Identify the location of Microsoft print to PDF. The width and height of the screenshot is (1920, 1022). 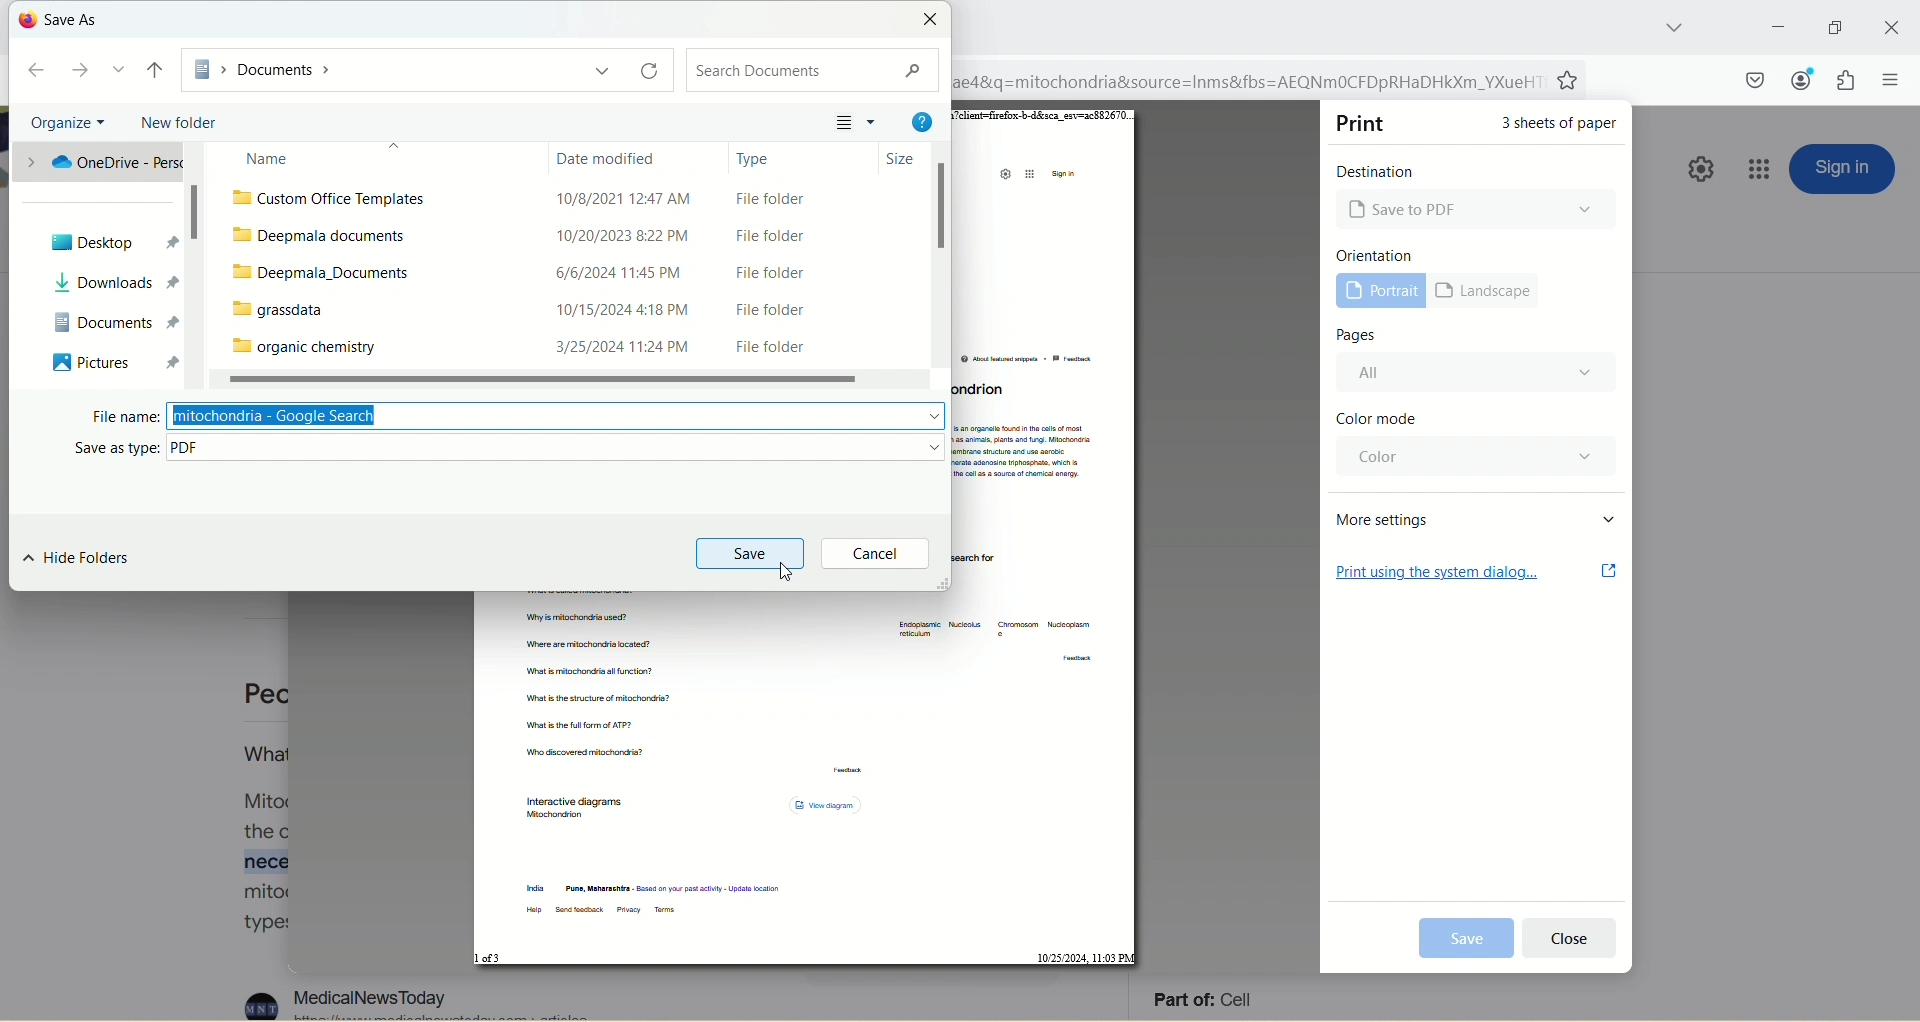
(1478, 208).